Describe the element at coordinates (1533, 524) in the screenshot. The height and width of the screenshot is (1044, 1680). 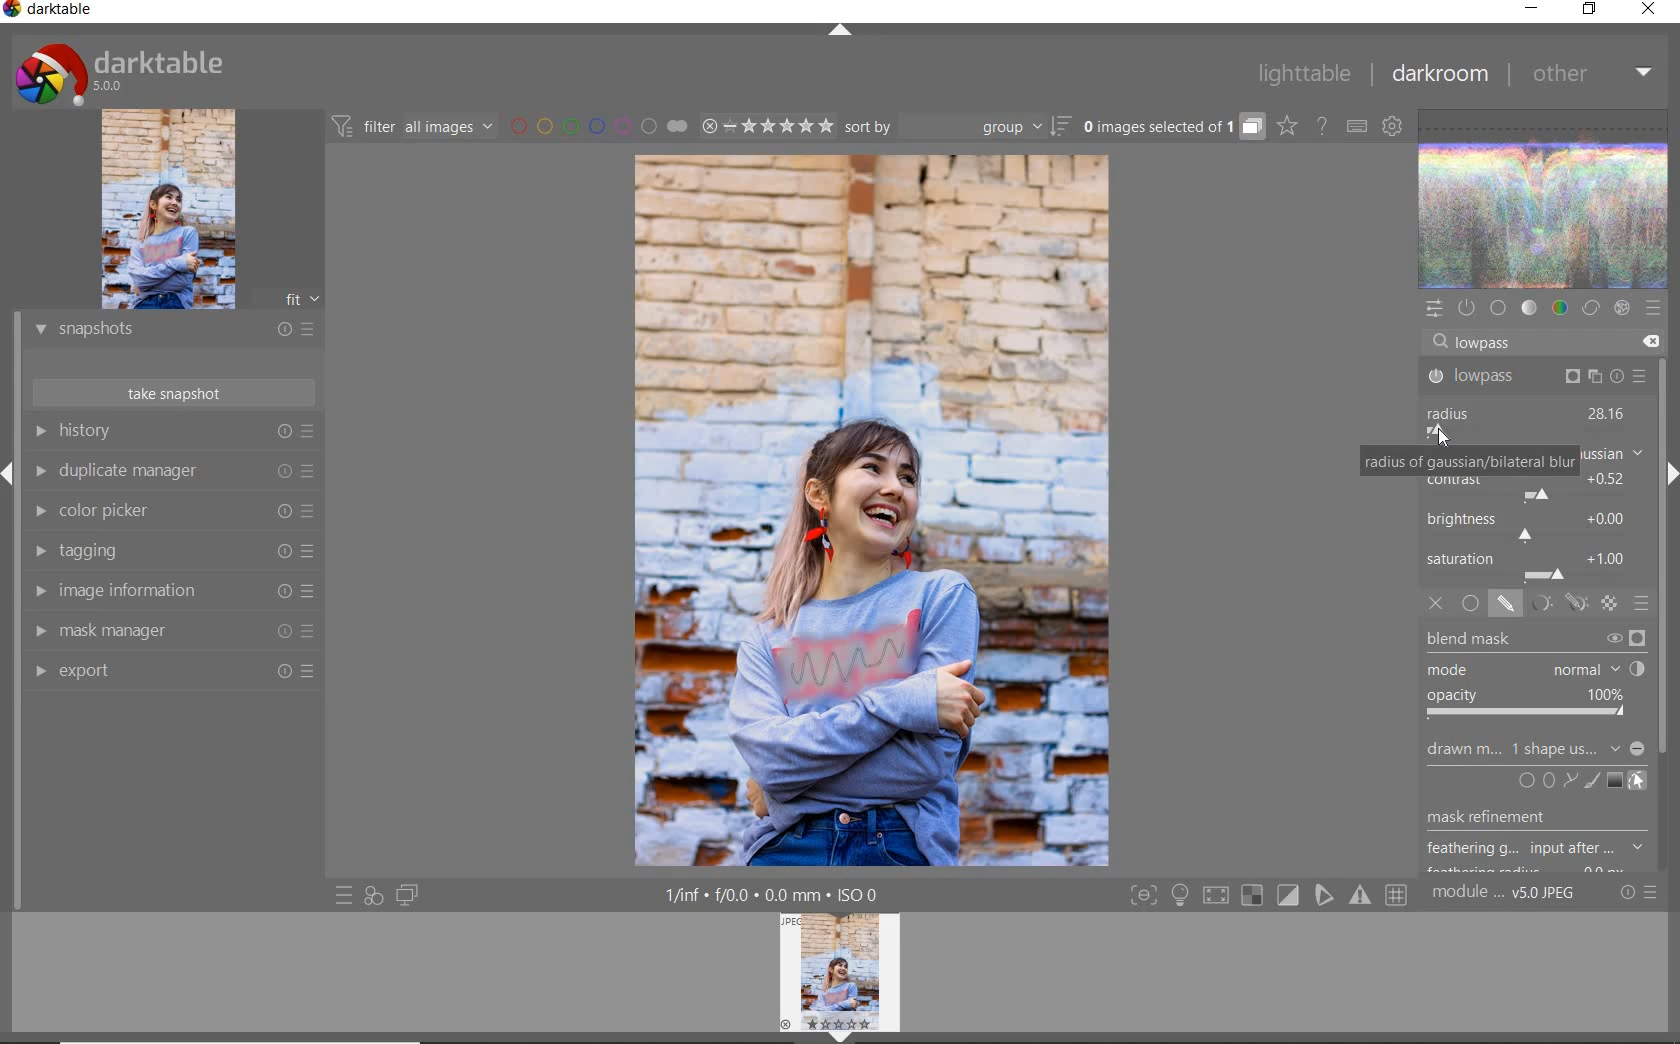
I see `brightness` at that location.